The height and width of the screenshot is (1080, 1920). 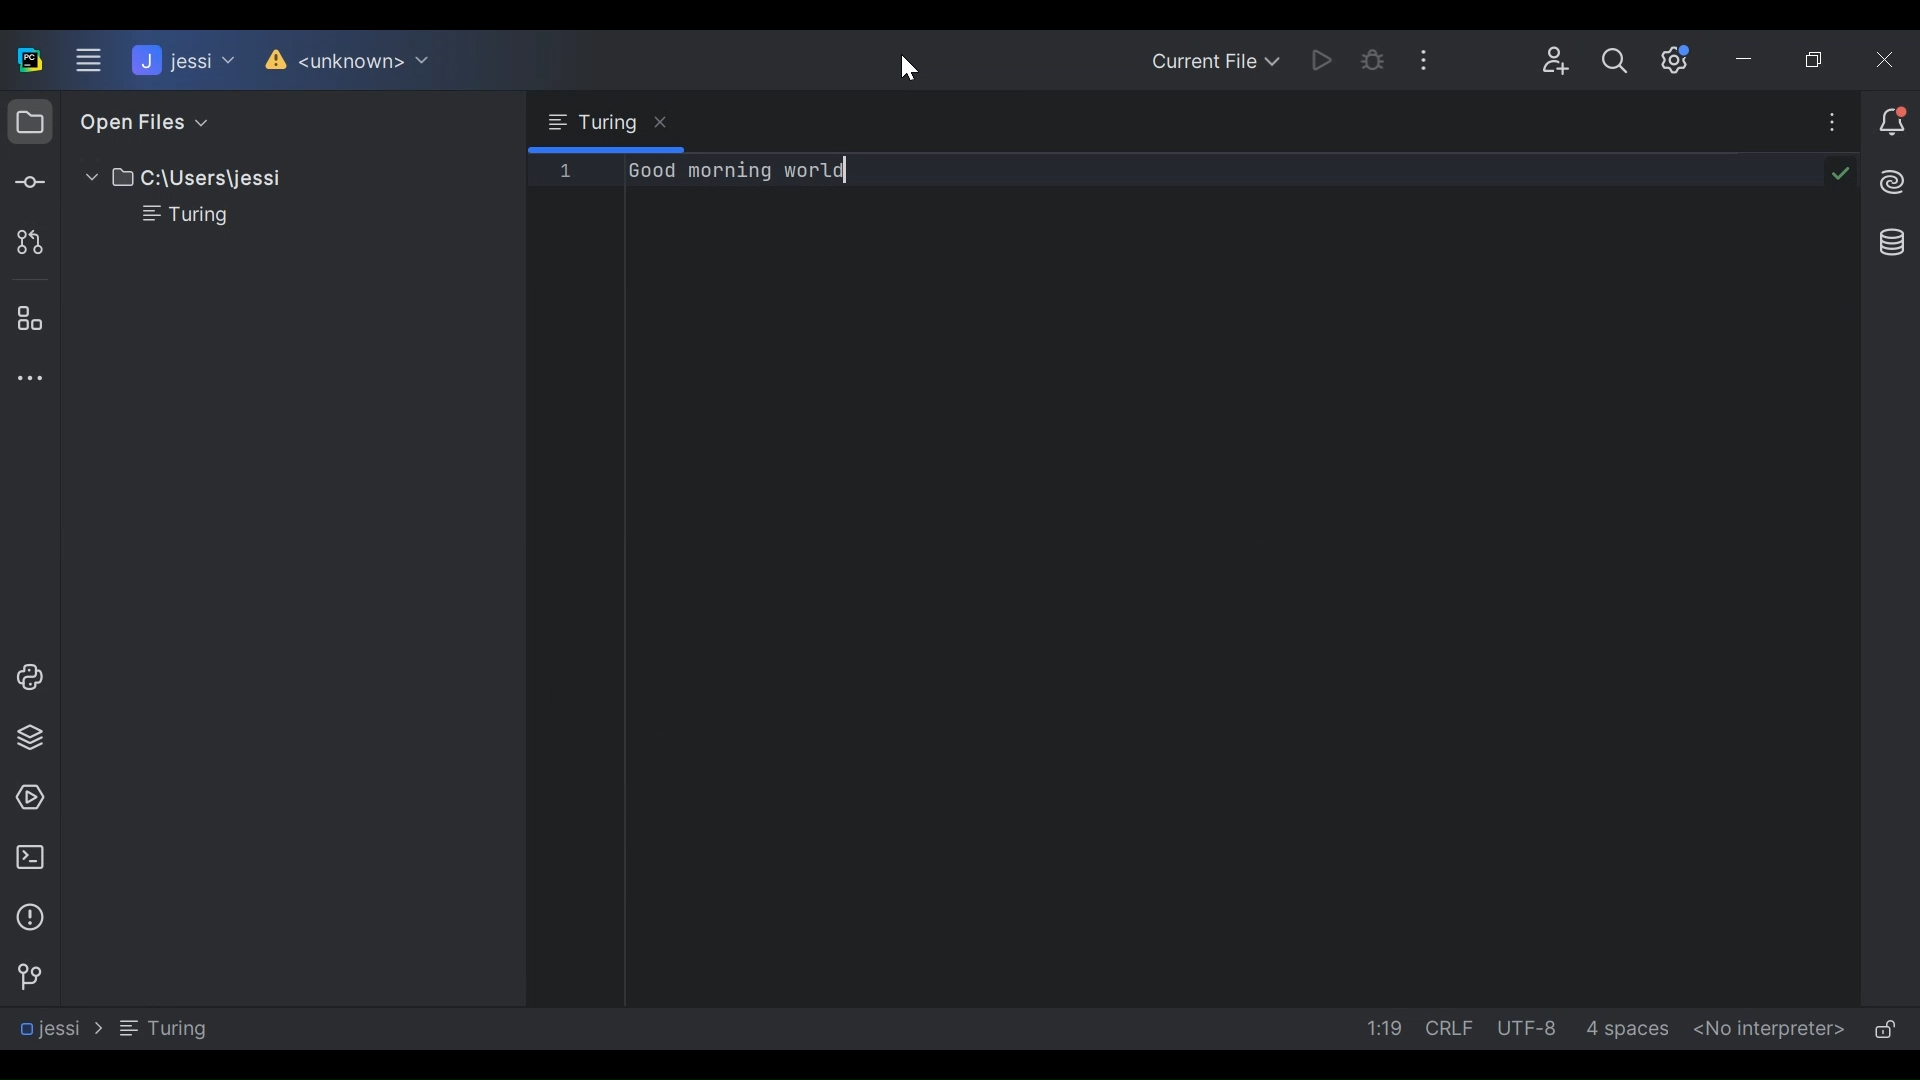 What do you see at coordinates (28, 917) in the screenshot?
I see `Problem` at bounding box center [28, 917].